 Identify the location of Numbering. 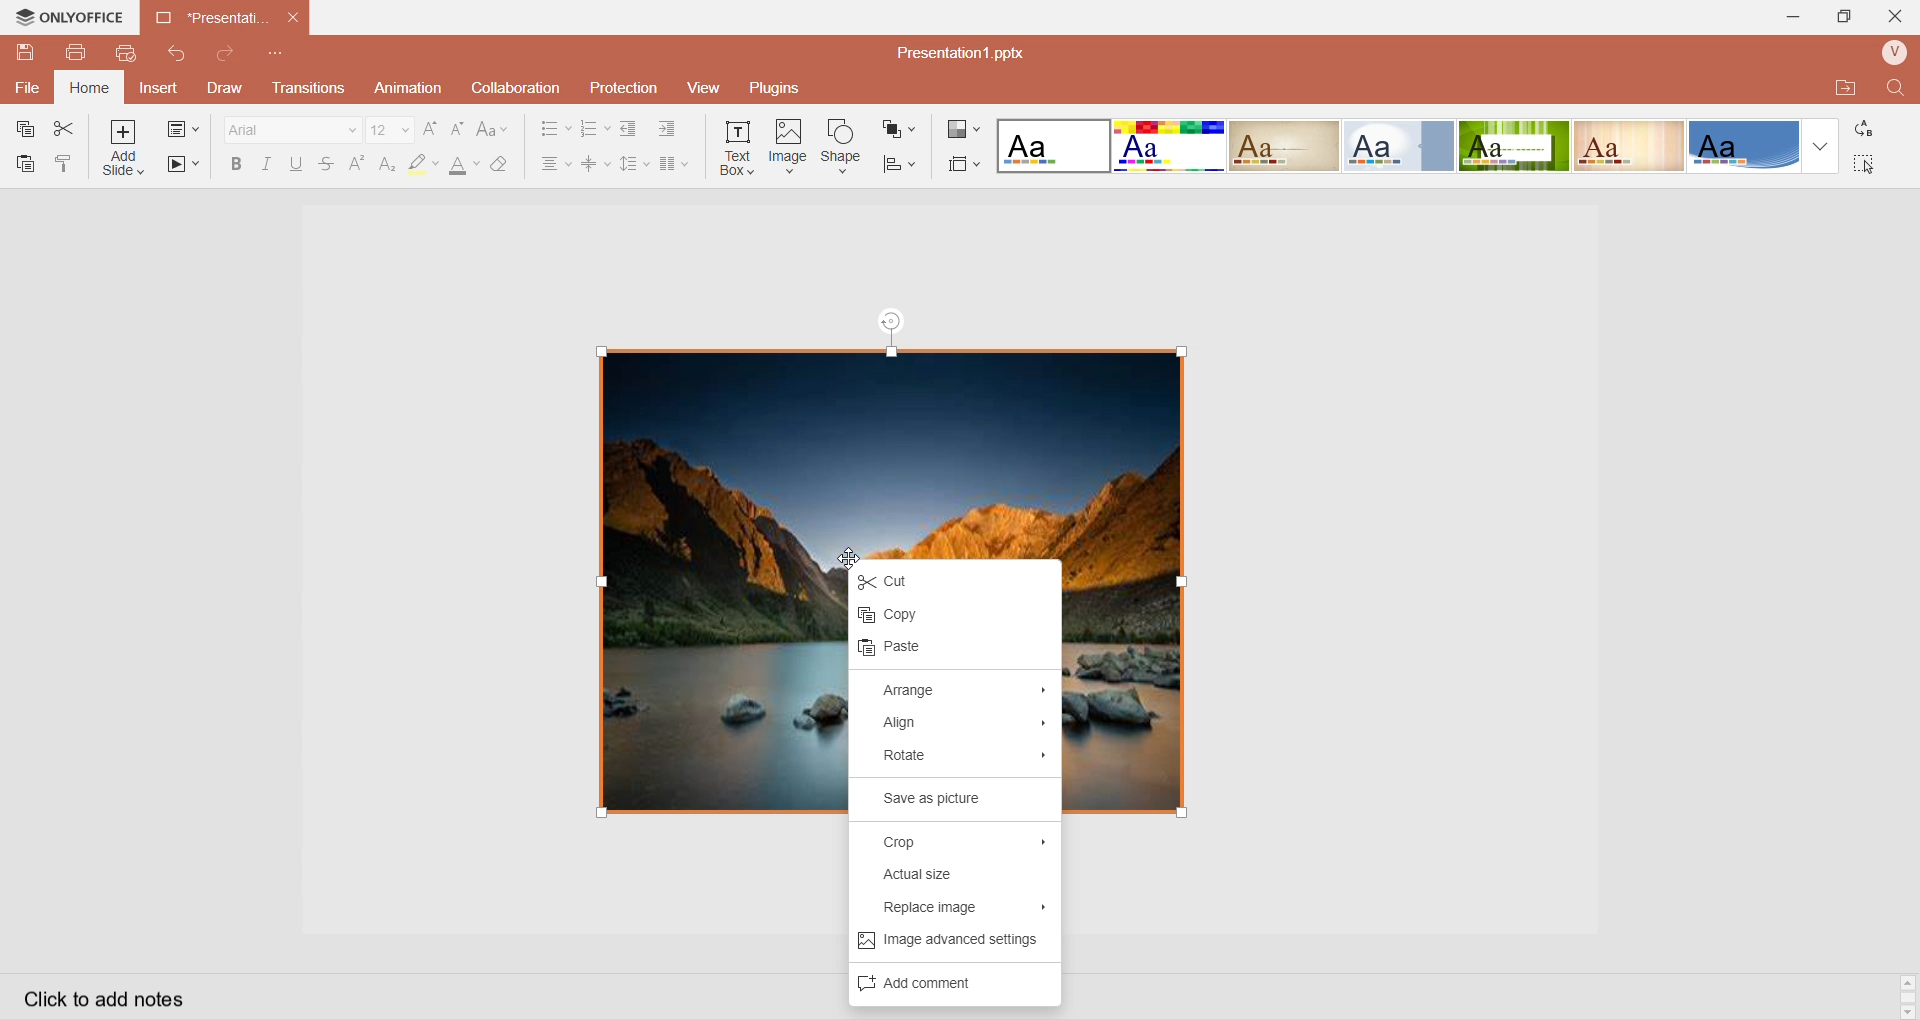
(596, 129).